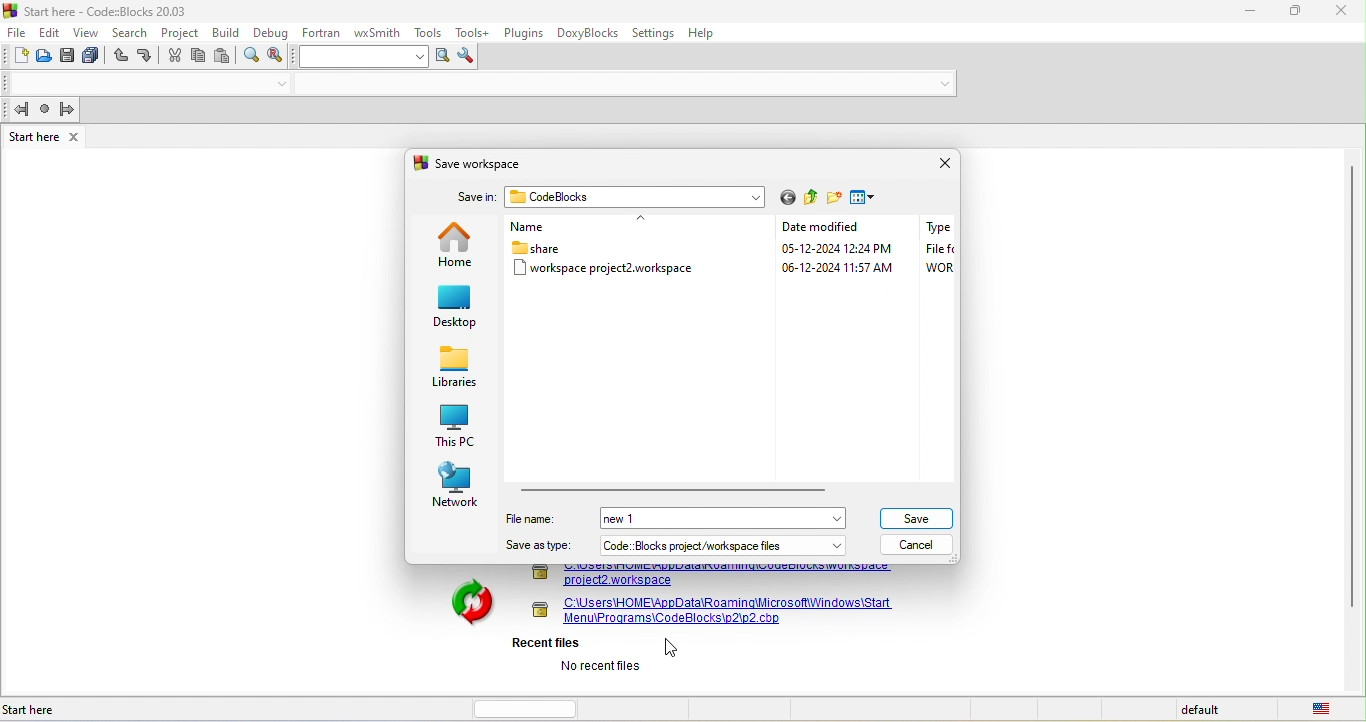  What do you see at coordinates (1351, 420) in the screenshot?
I see `Scroll bar` at bounding box center [1351, 420].